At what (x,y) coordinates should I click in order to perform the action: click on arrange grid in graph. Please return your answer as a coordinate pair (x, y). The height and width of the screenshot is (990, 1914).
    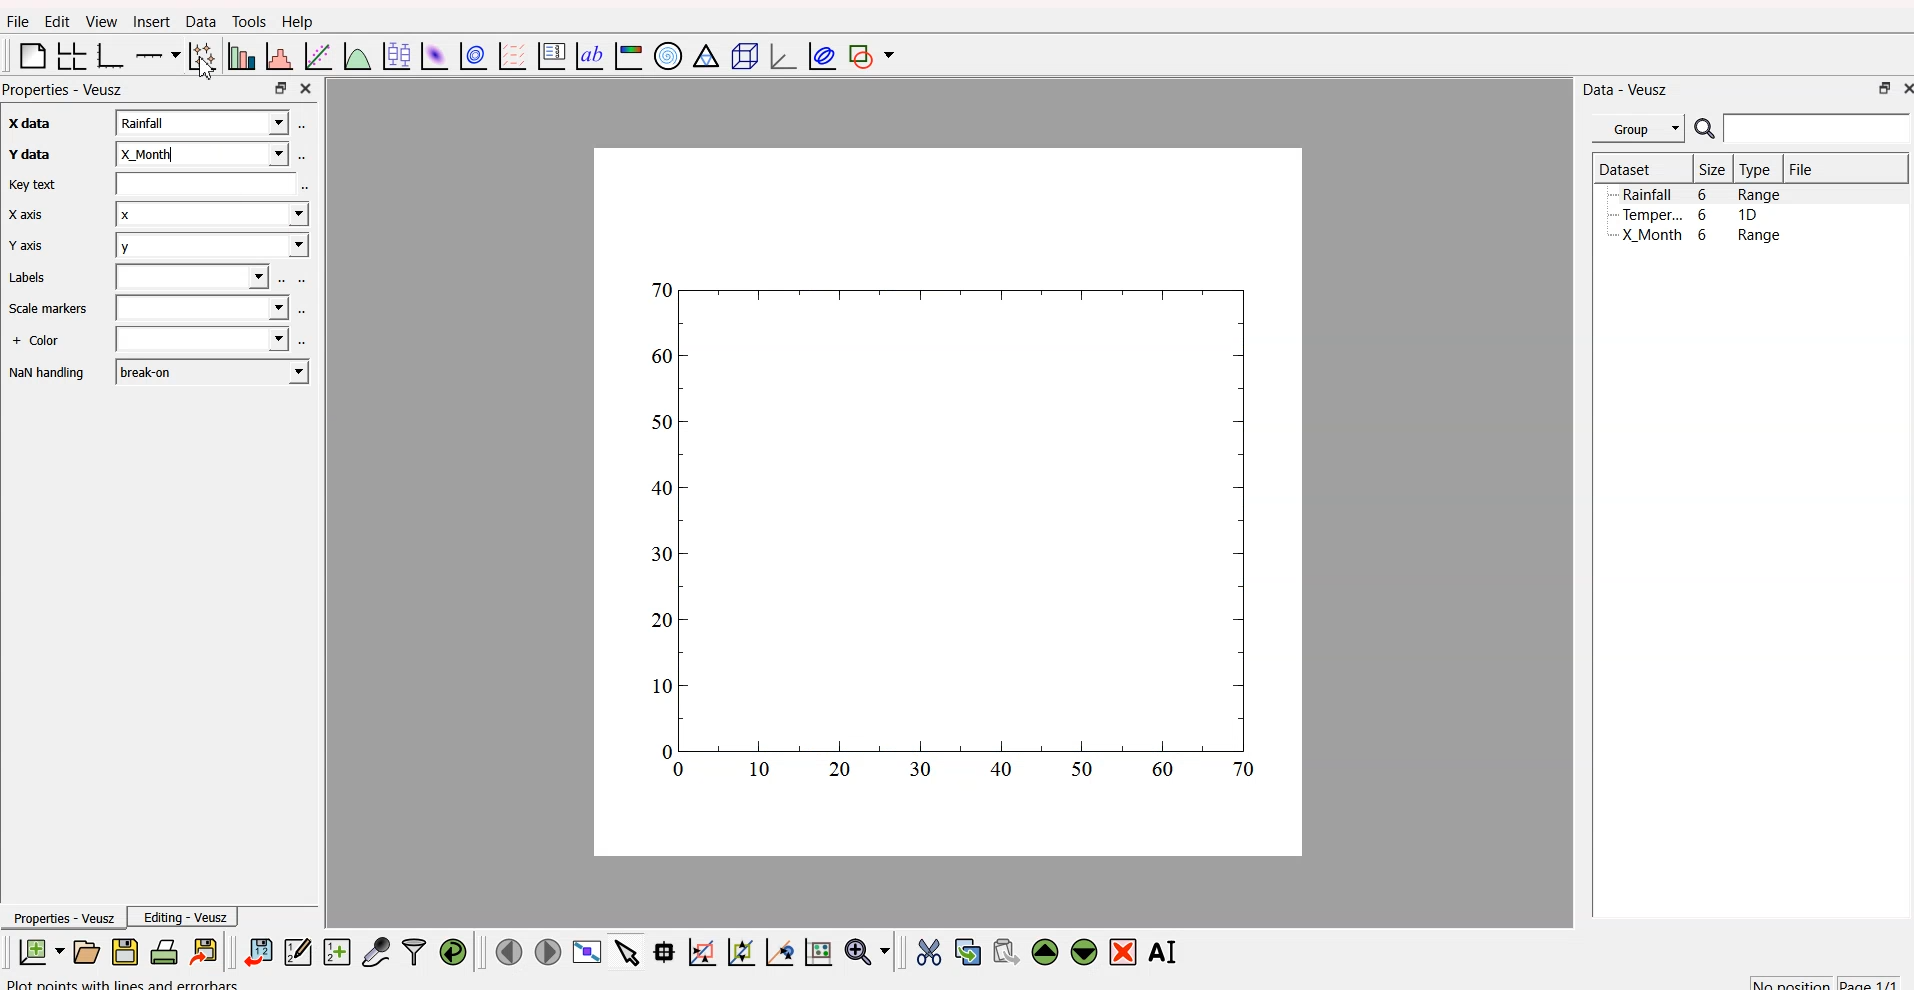
    Looking at the image, I should click on (70, 57).